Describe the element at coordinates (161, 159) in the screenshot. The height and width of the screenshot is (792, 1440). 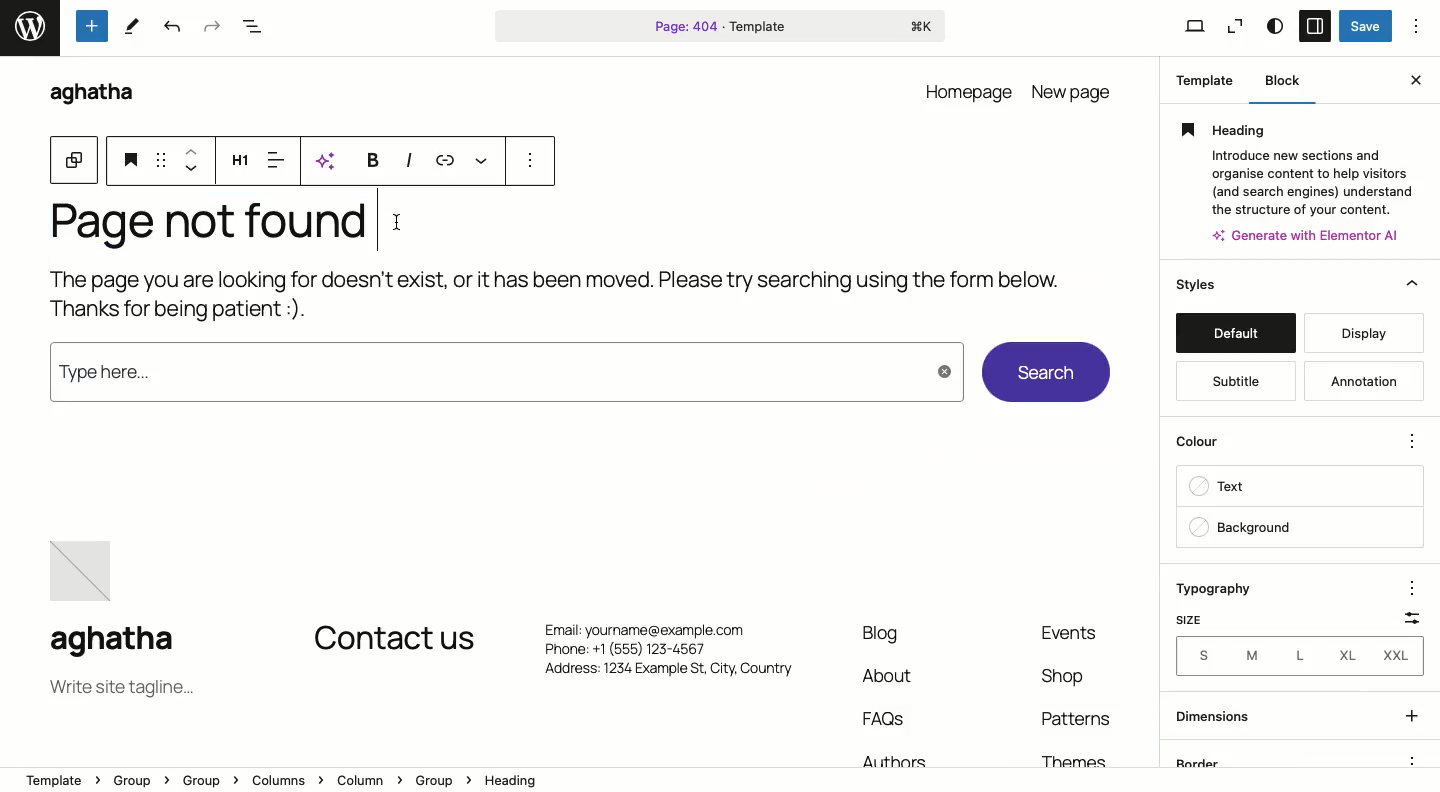
I see `Drag` at that location.